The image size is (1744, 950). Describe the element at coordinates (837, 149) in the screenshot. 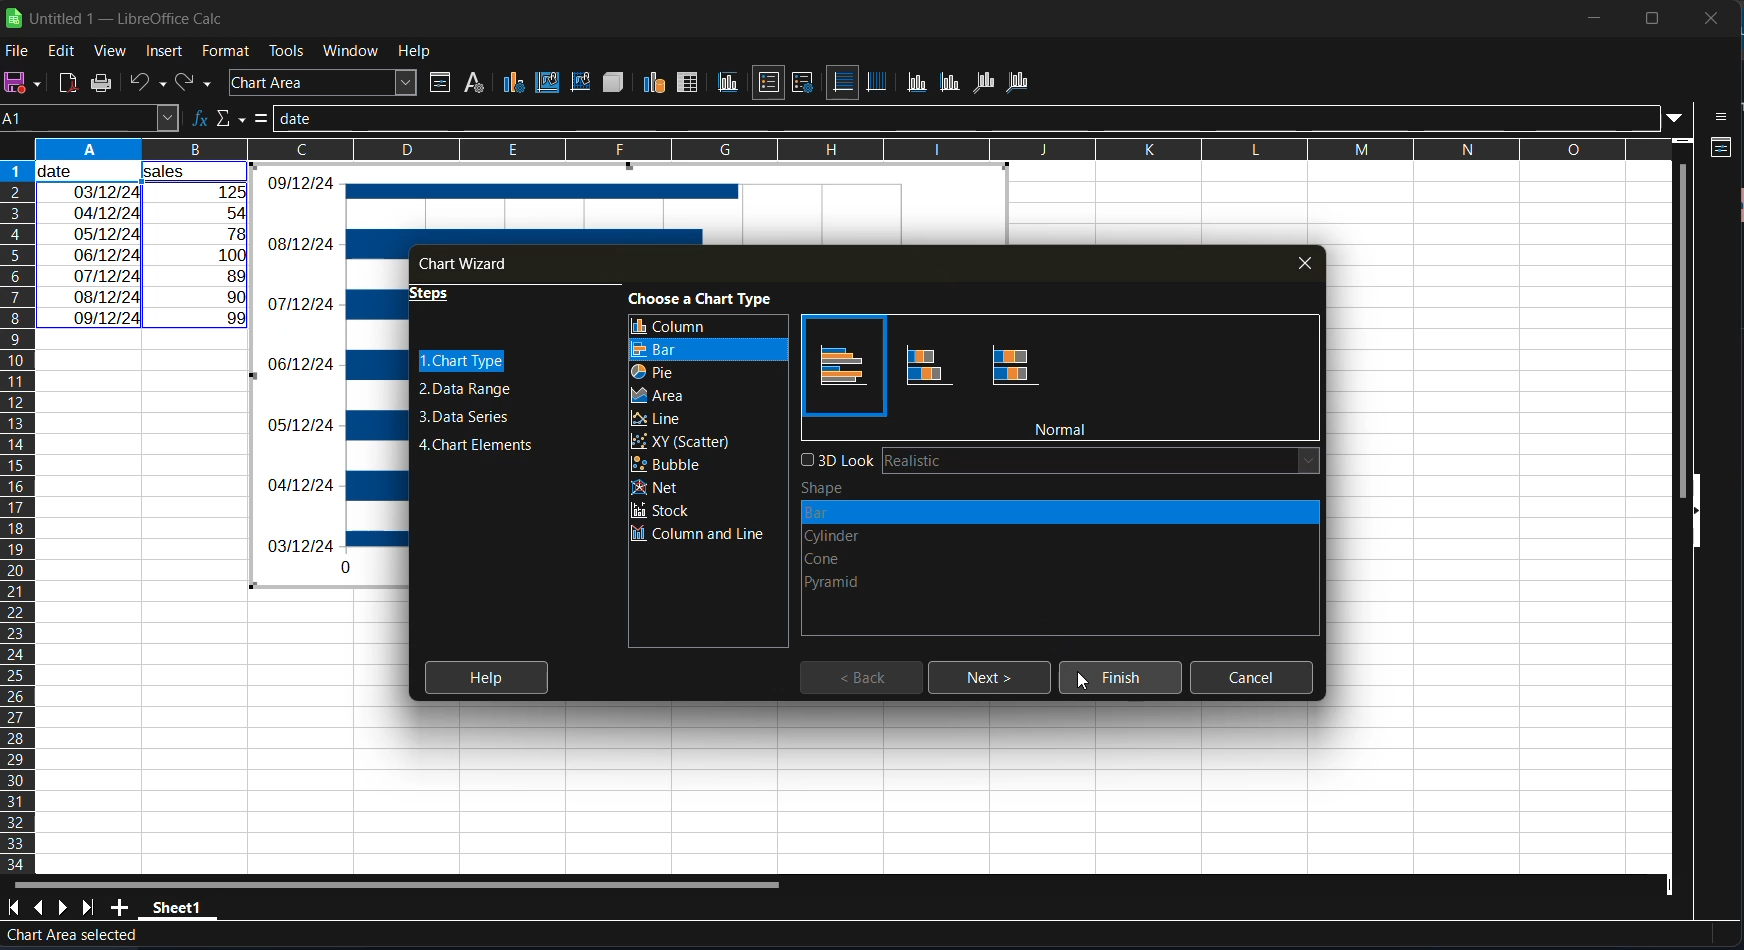

I see `rows` at that location.